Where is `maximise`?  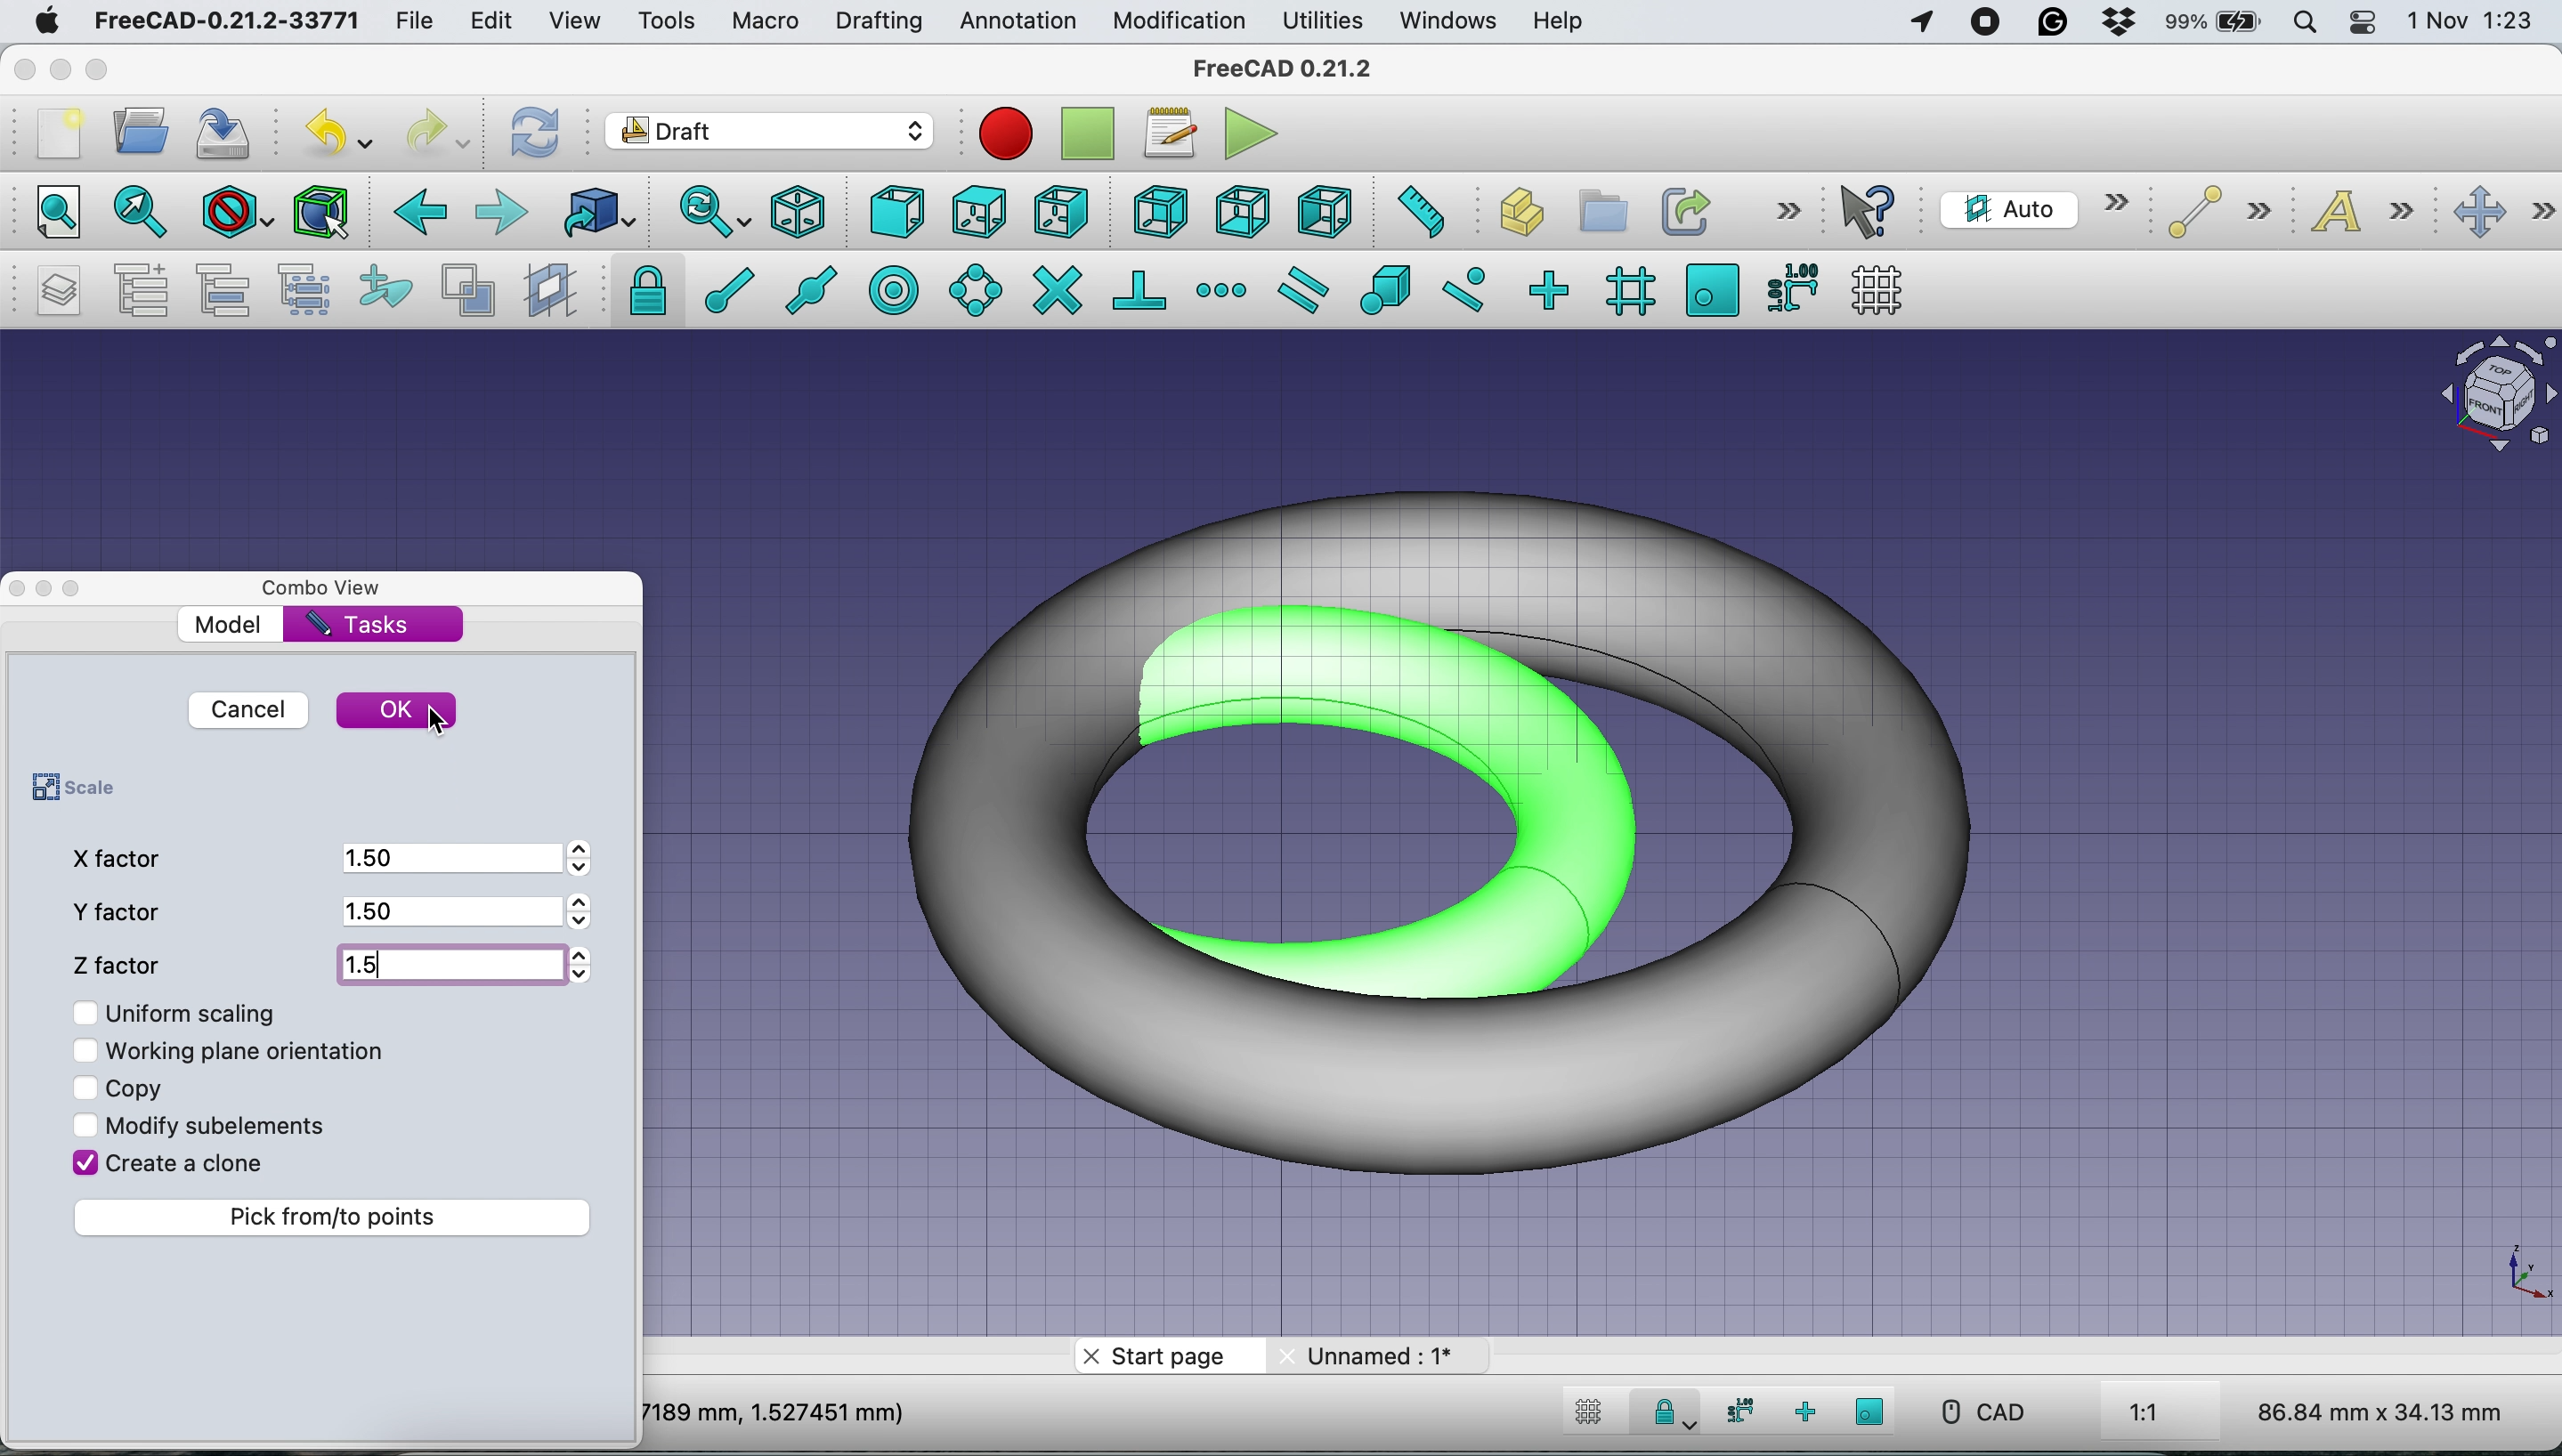
maximise is located at coordinates (101, 71).